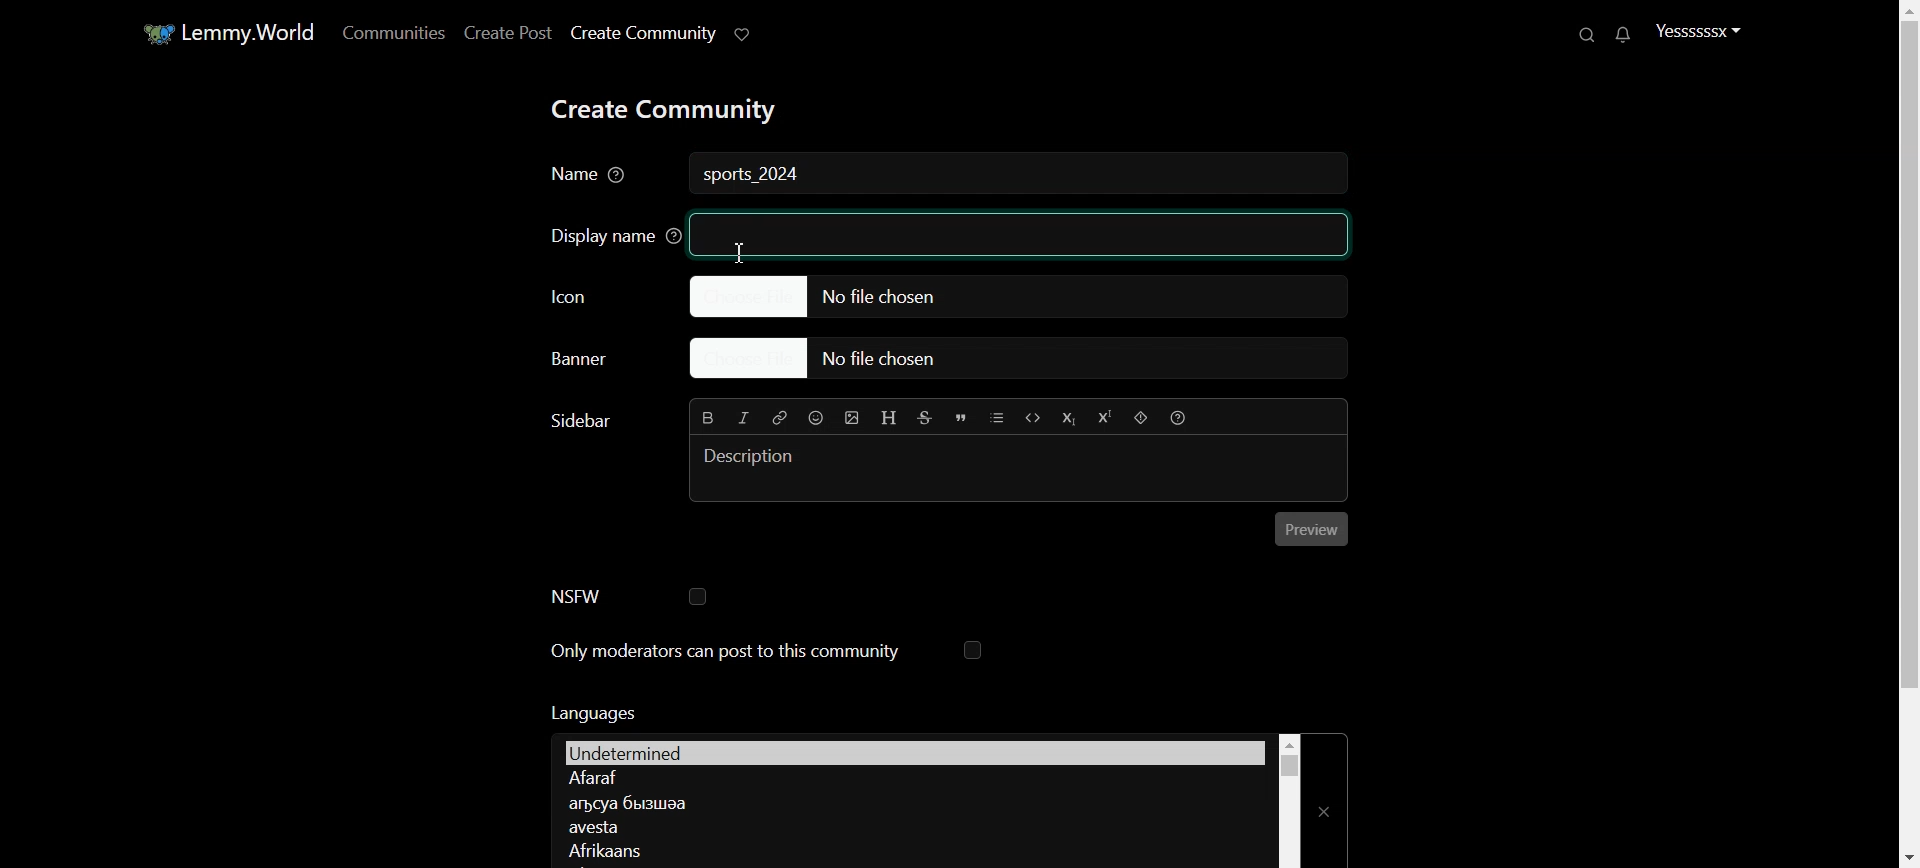 This screenshot has height=868, width=1920. I want to click on Language, so click(908, 802).